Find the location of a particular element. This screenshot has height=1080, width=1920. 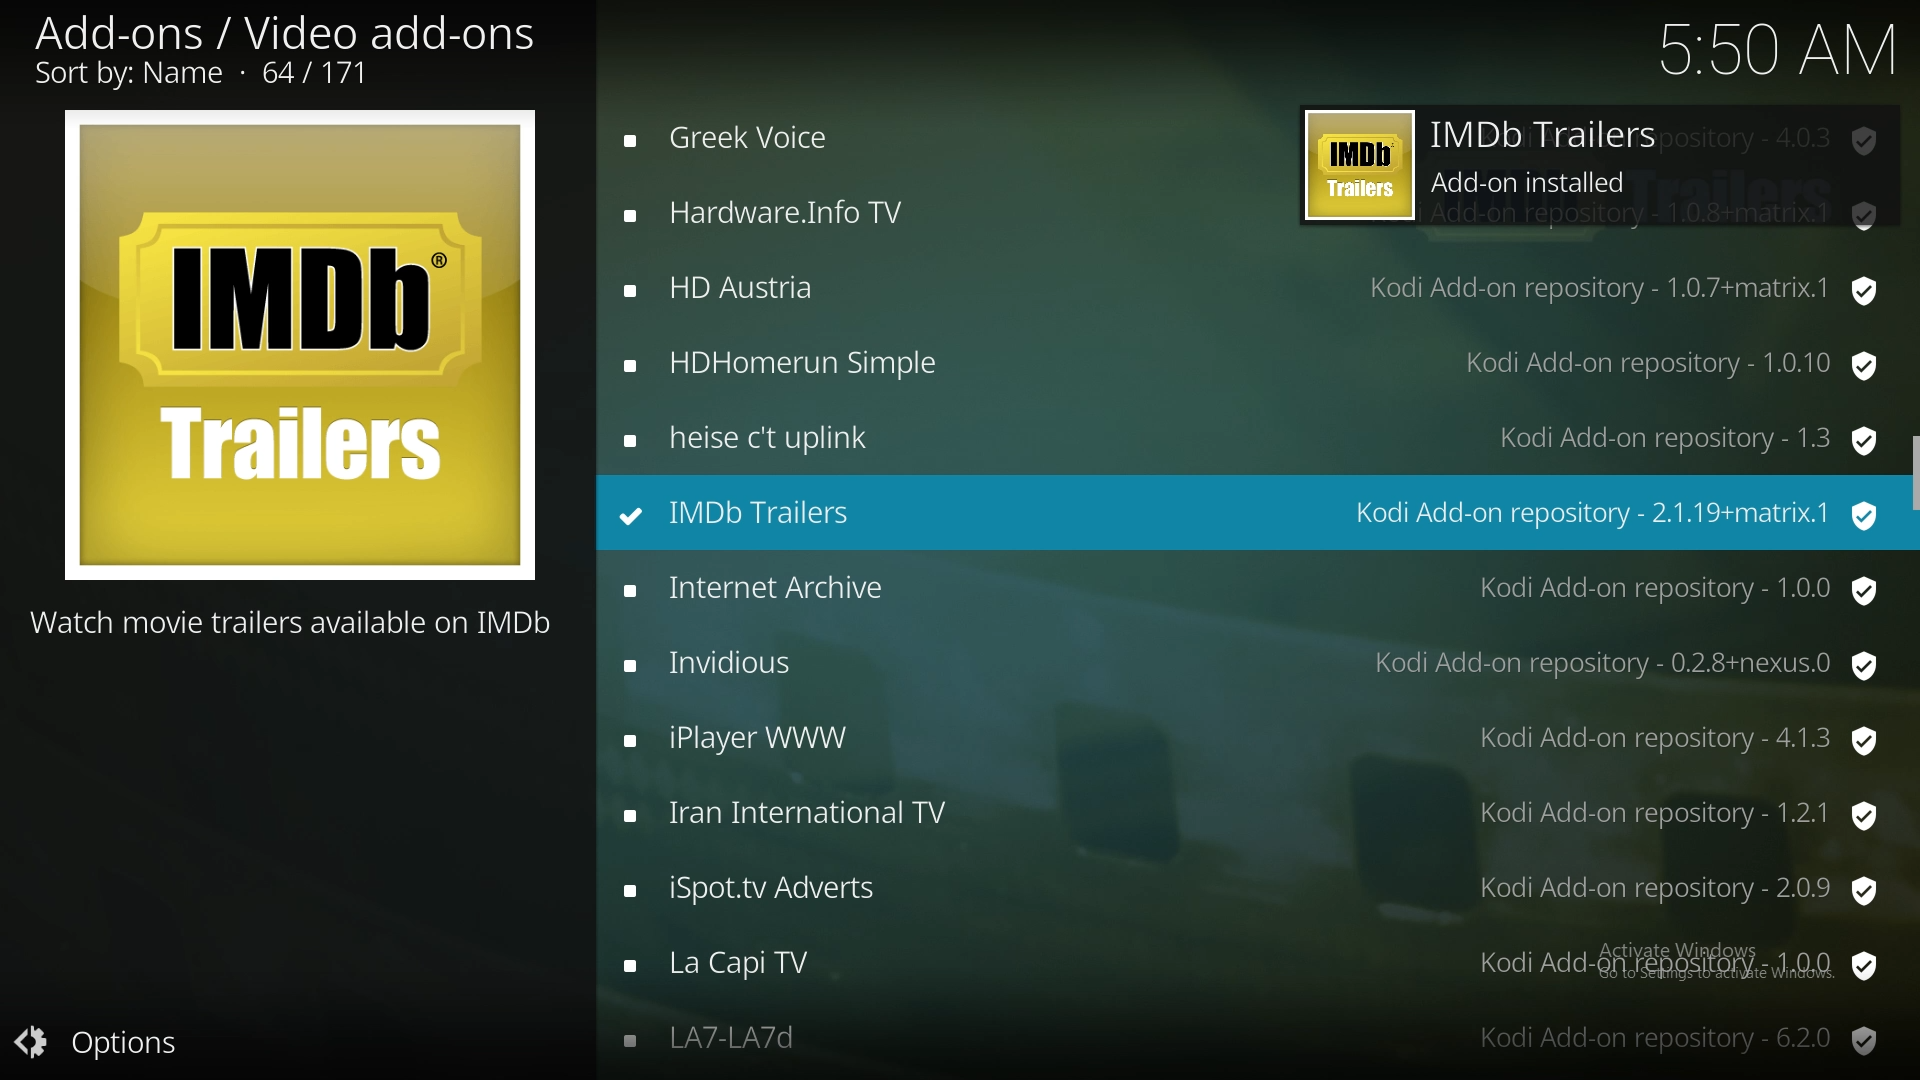

icon is located at coordinates (298, 347).